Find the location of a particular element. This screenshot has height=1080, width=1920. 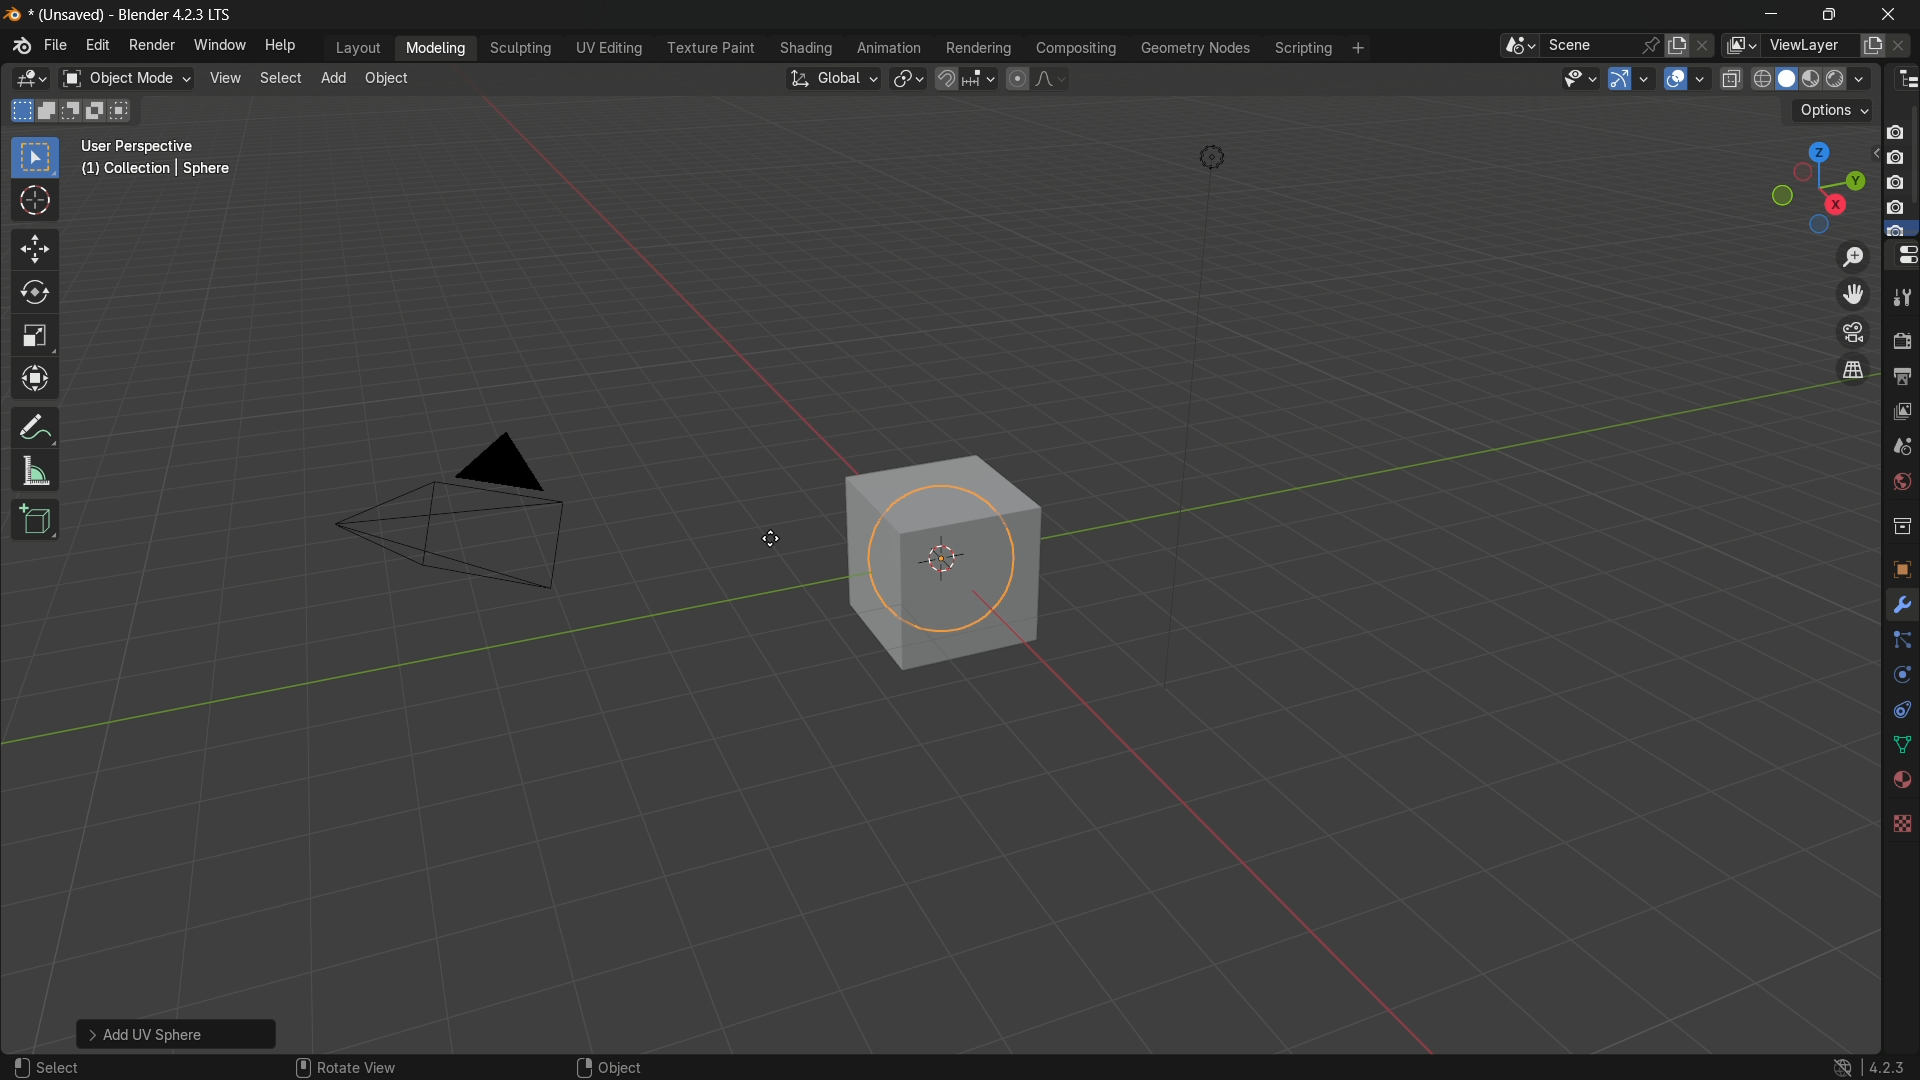

cursor is located at coordinates (770, 536).